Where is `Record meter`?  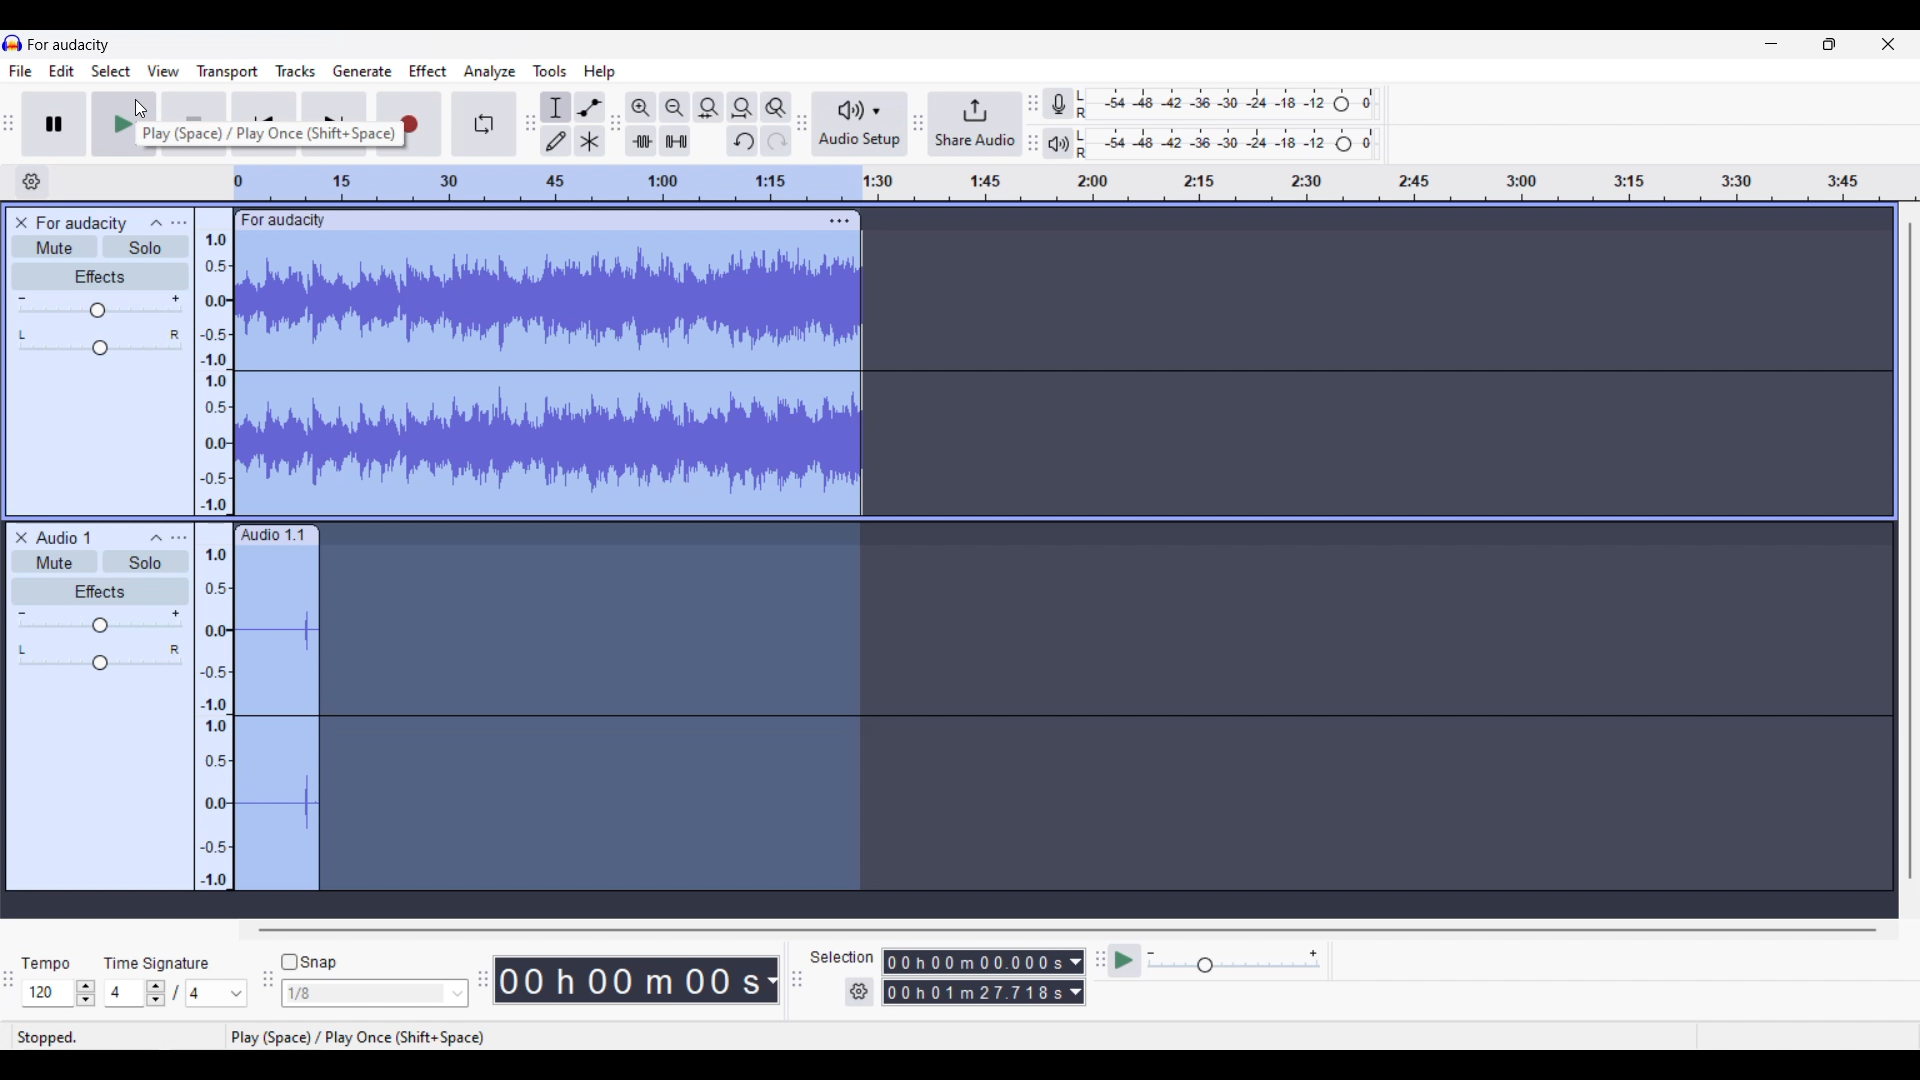 Record meter is located at coordinates (1058, 103).